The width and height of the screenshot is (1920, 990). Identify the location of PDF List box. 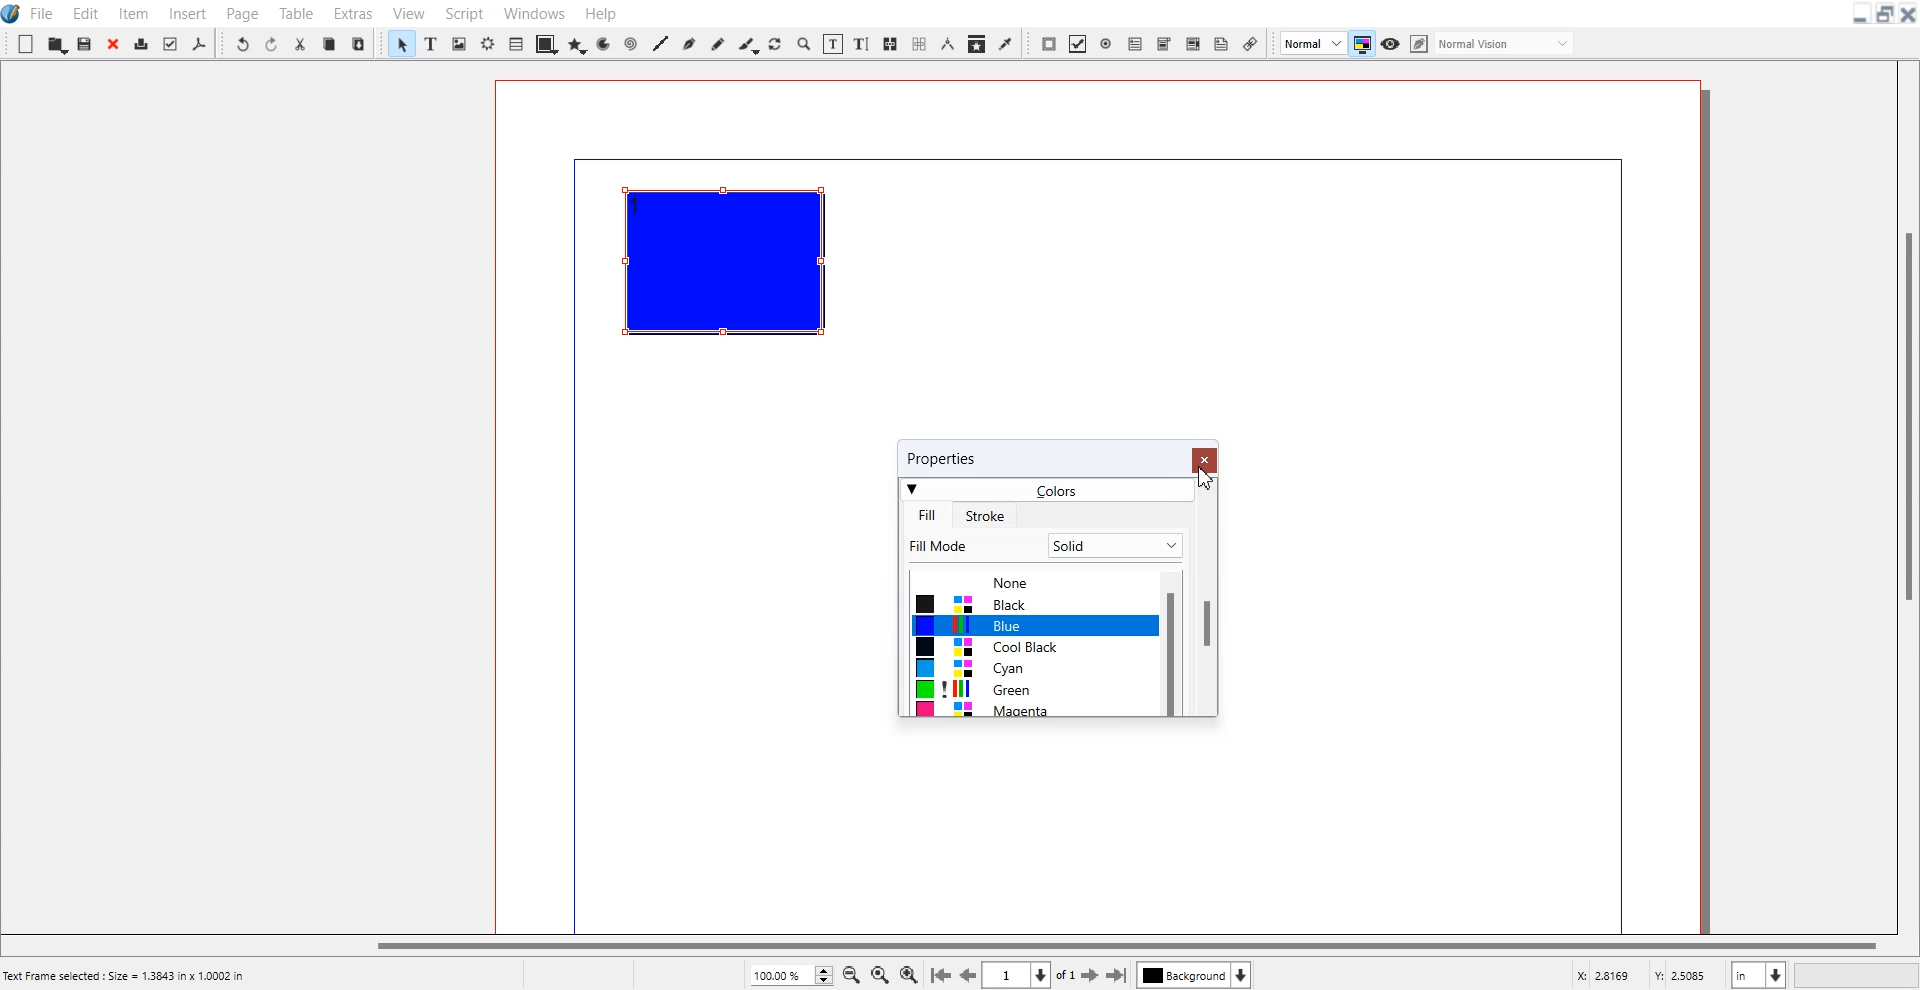
(1193, 43).